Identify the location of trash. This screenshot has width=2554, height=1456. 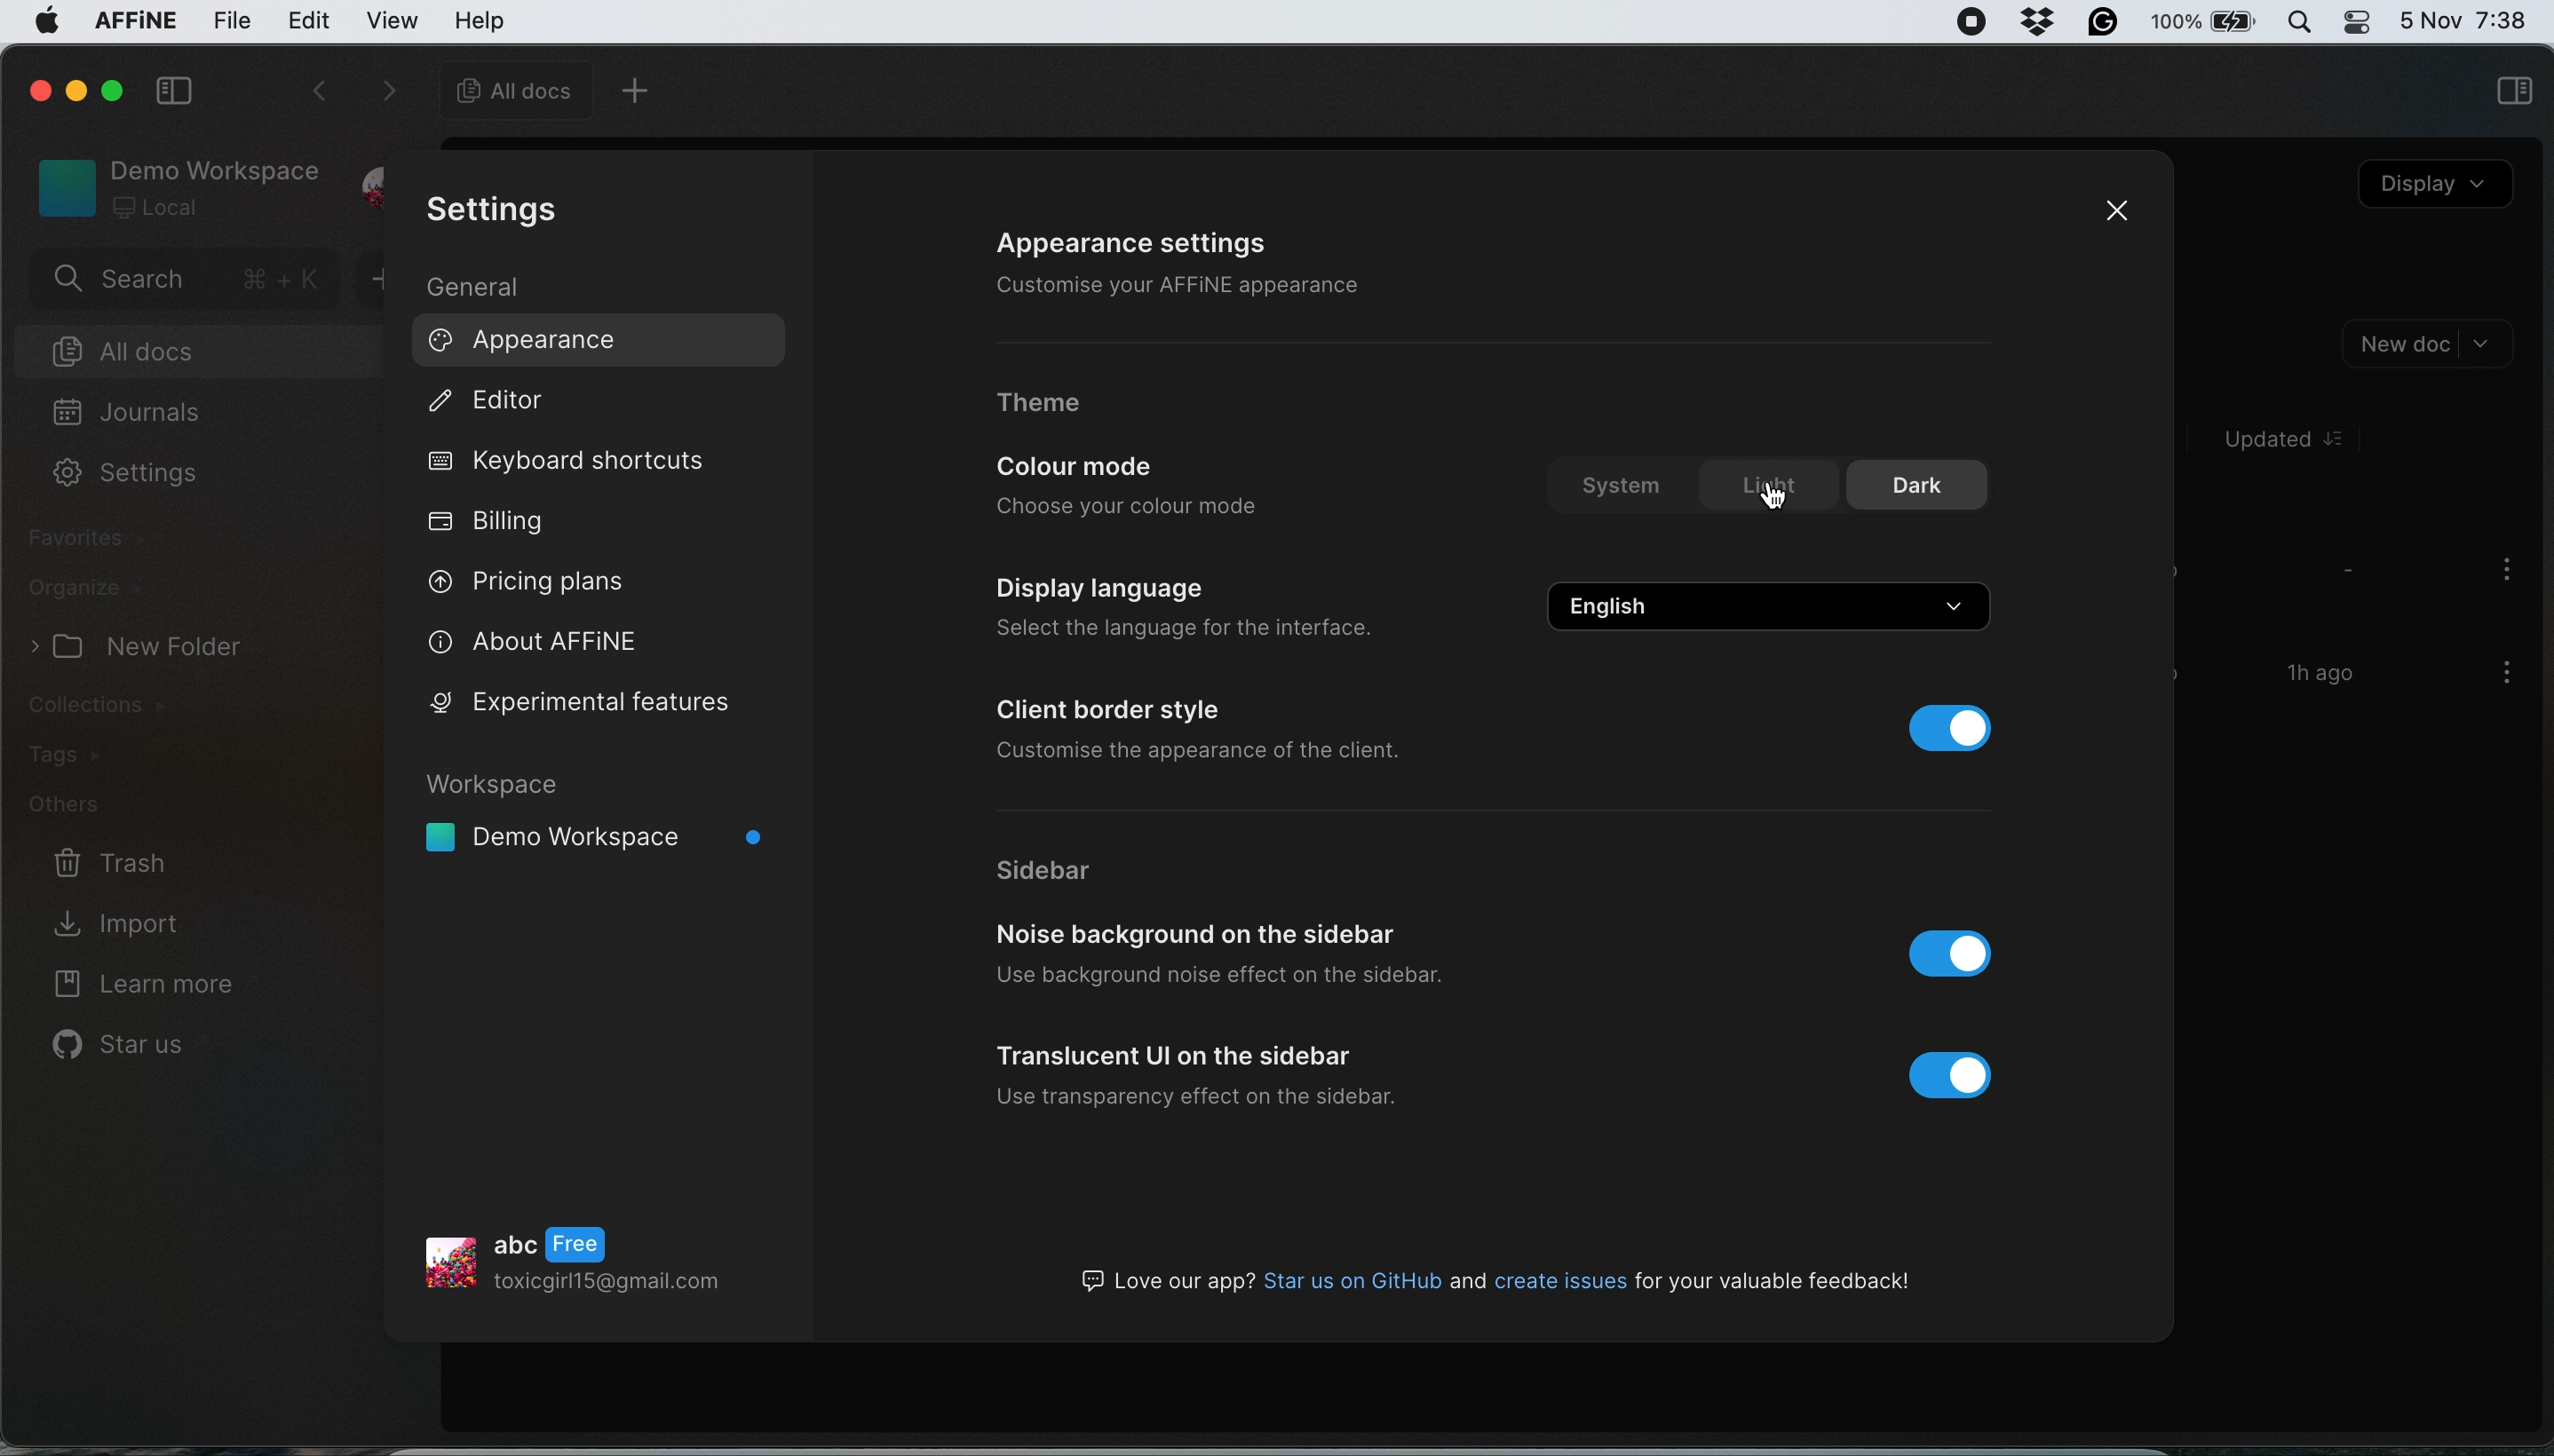
(106, 861).